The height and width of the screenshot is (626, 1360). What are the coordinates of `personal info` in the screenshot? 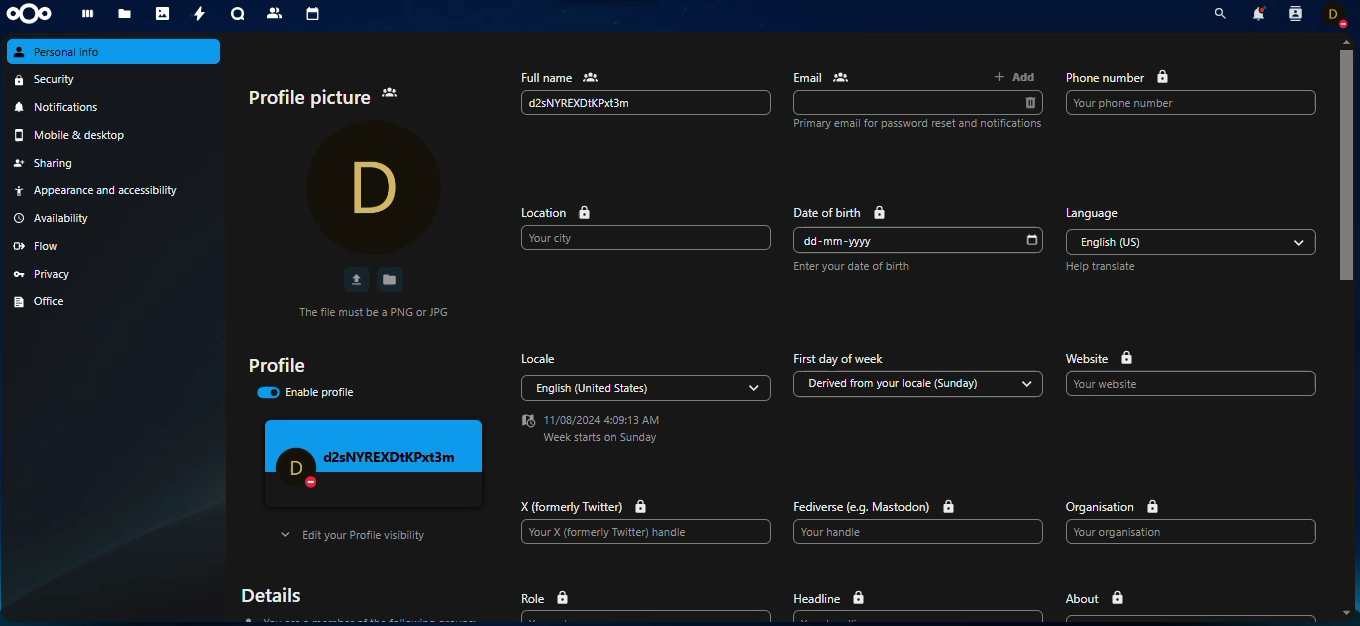 It's located at (114, 52).